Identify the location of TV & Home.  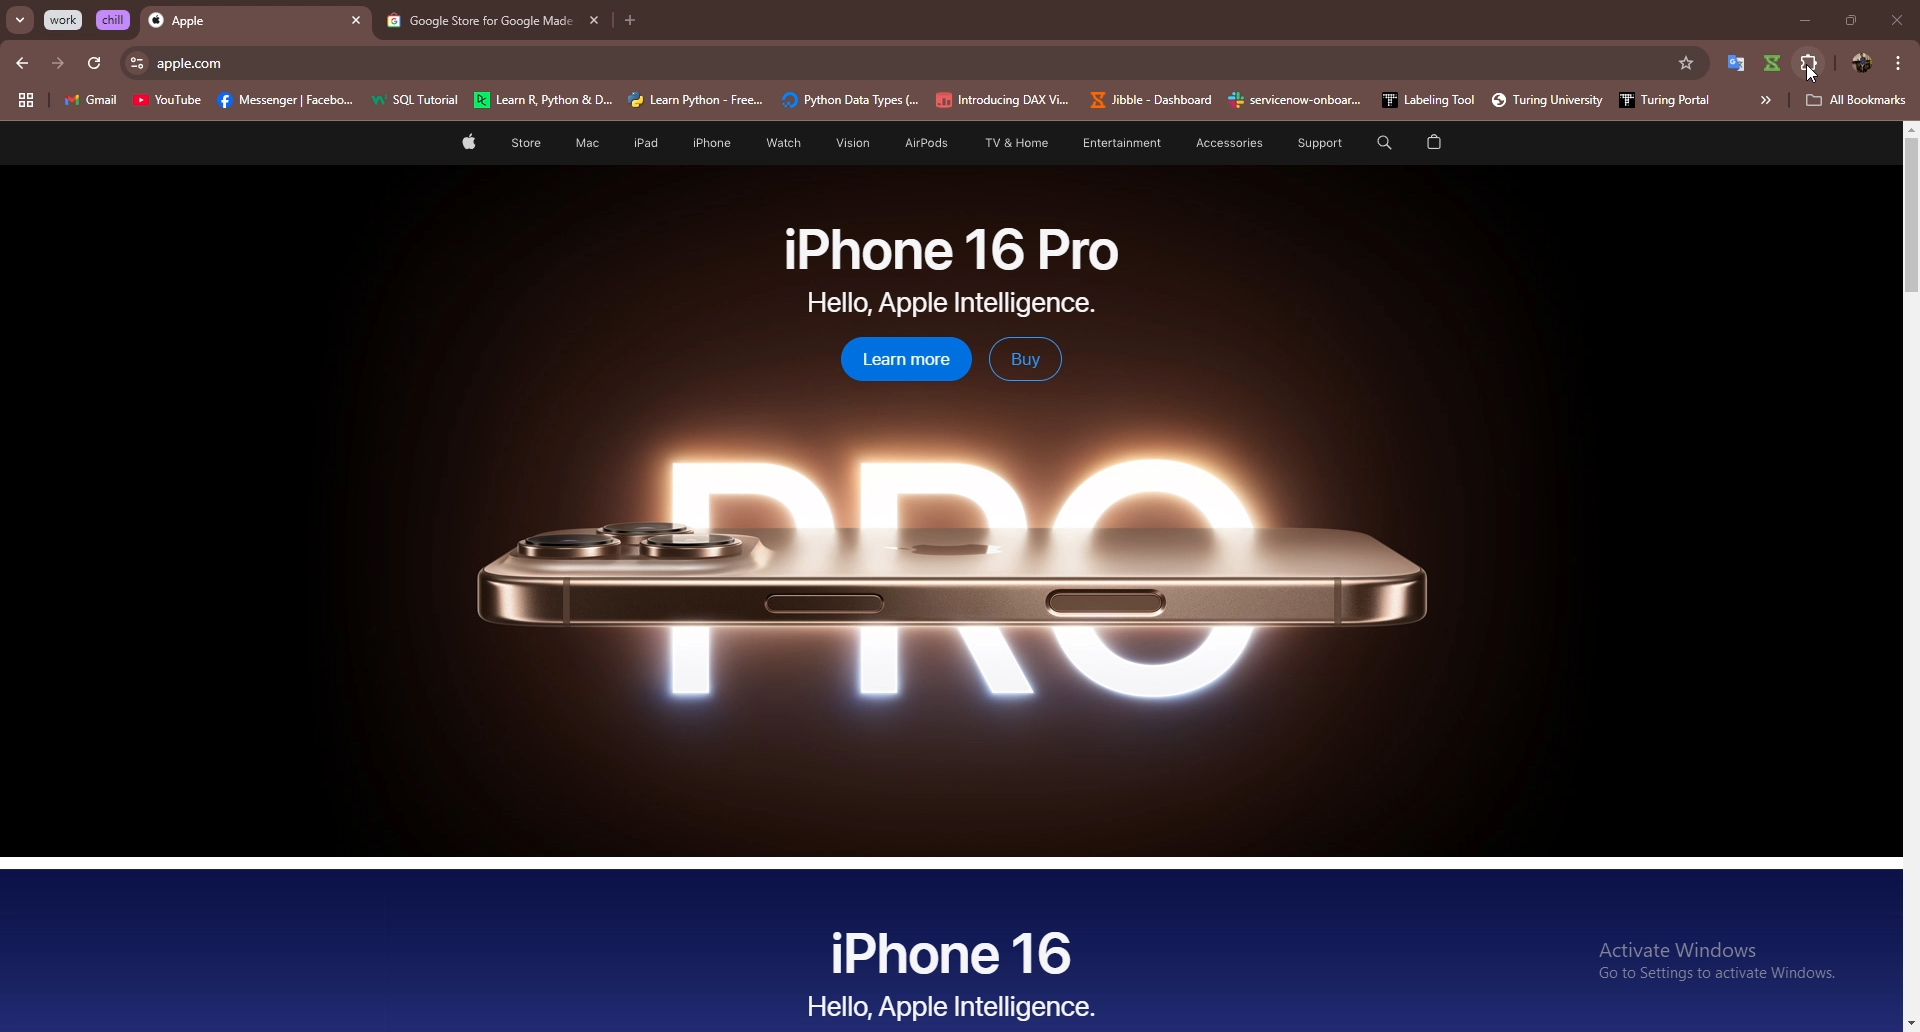
(1013, 144).